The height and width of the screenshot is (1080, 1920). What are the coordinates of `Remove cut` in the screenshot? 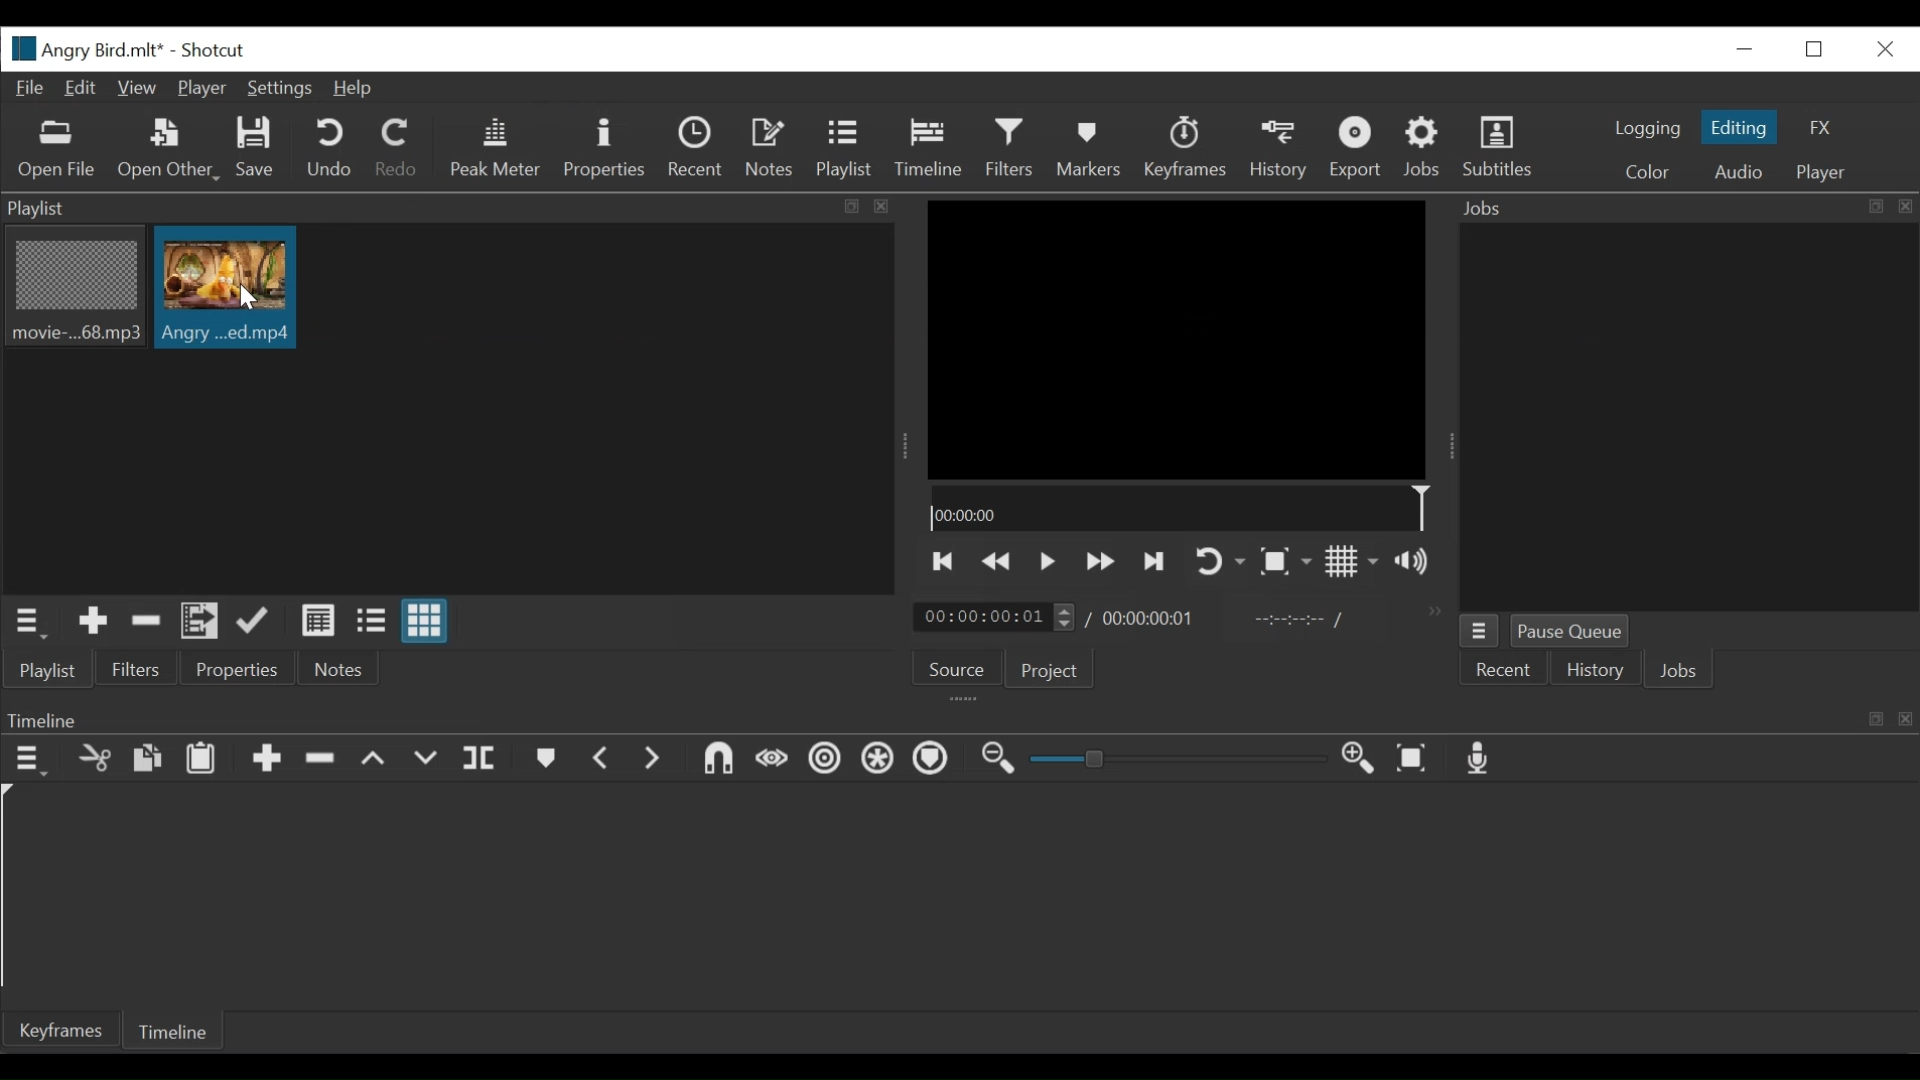 It's located at (146, 622).